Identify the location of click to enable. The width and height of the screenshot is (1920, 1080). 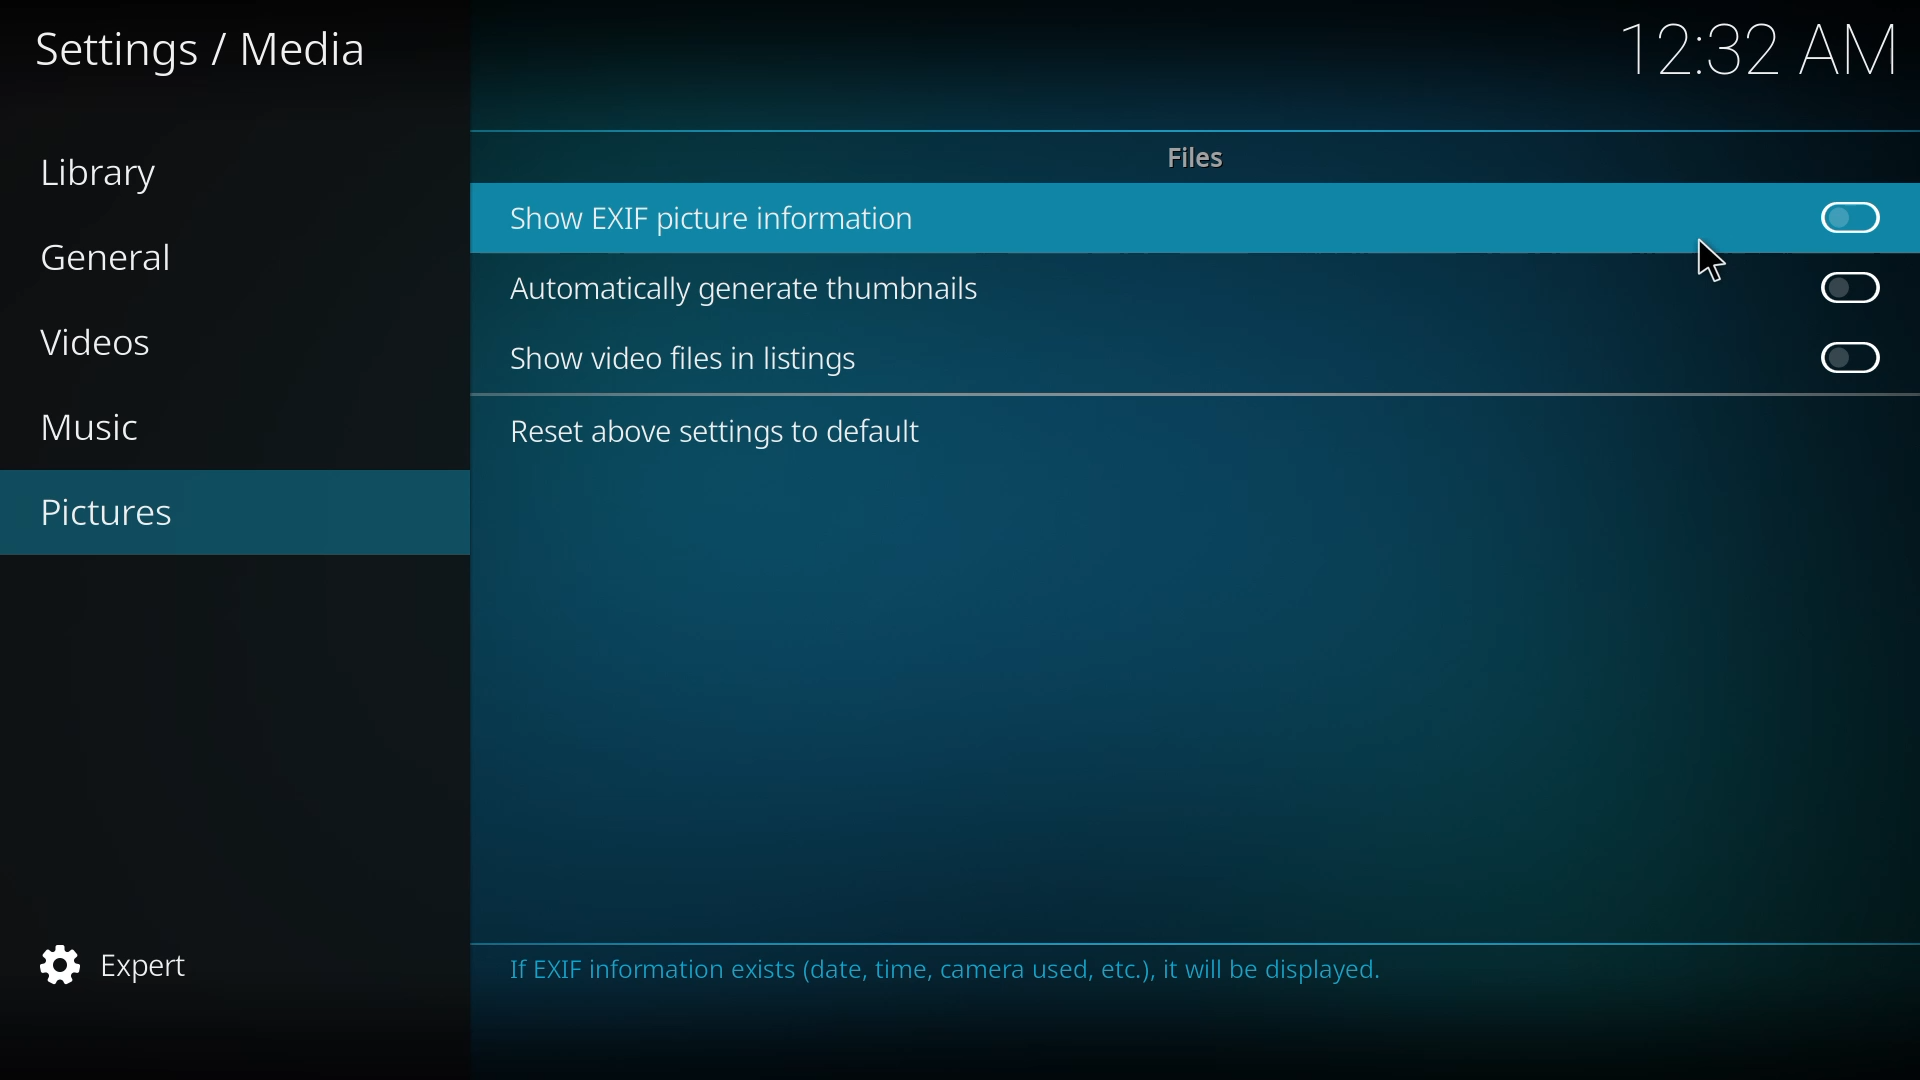
(1845, 285).